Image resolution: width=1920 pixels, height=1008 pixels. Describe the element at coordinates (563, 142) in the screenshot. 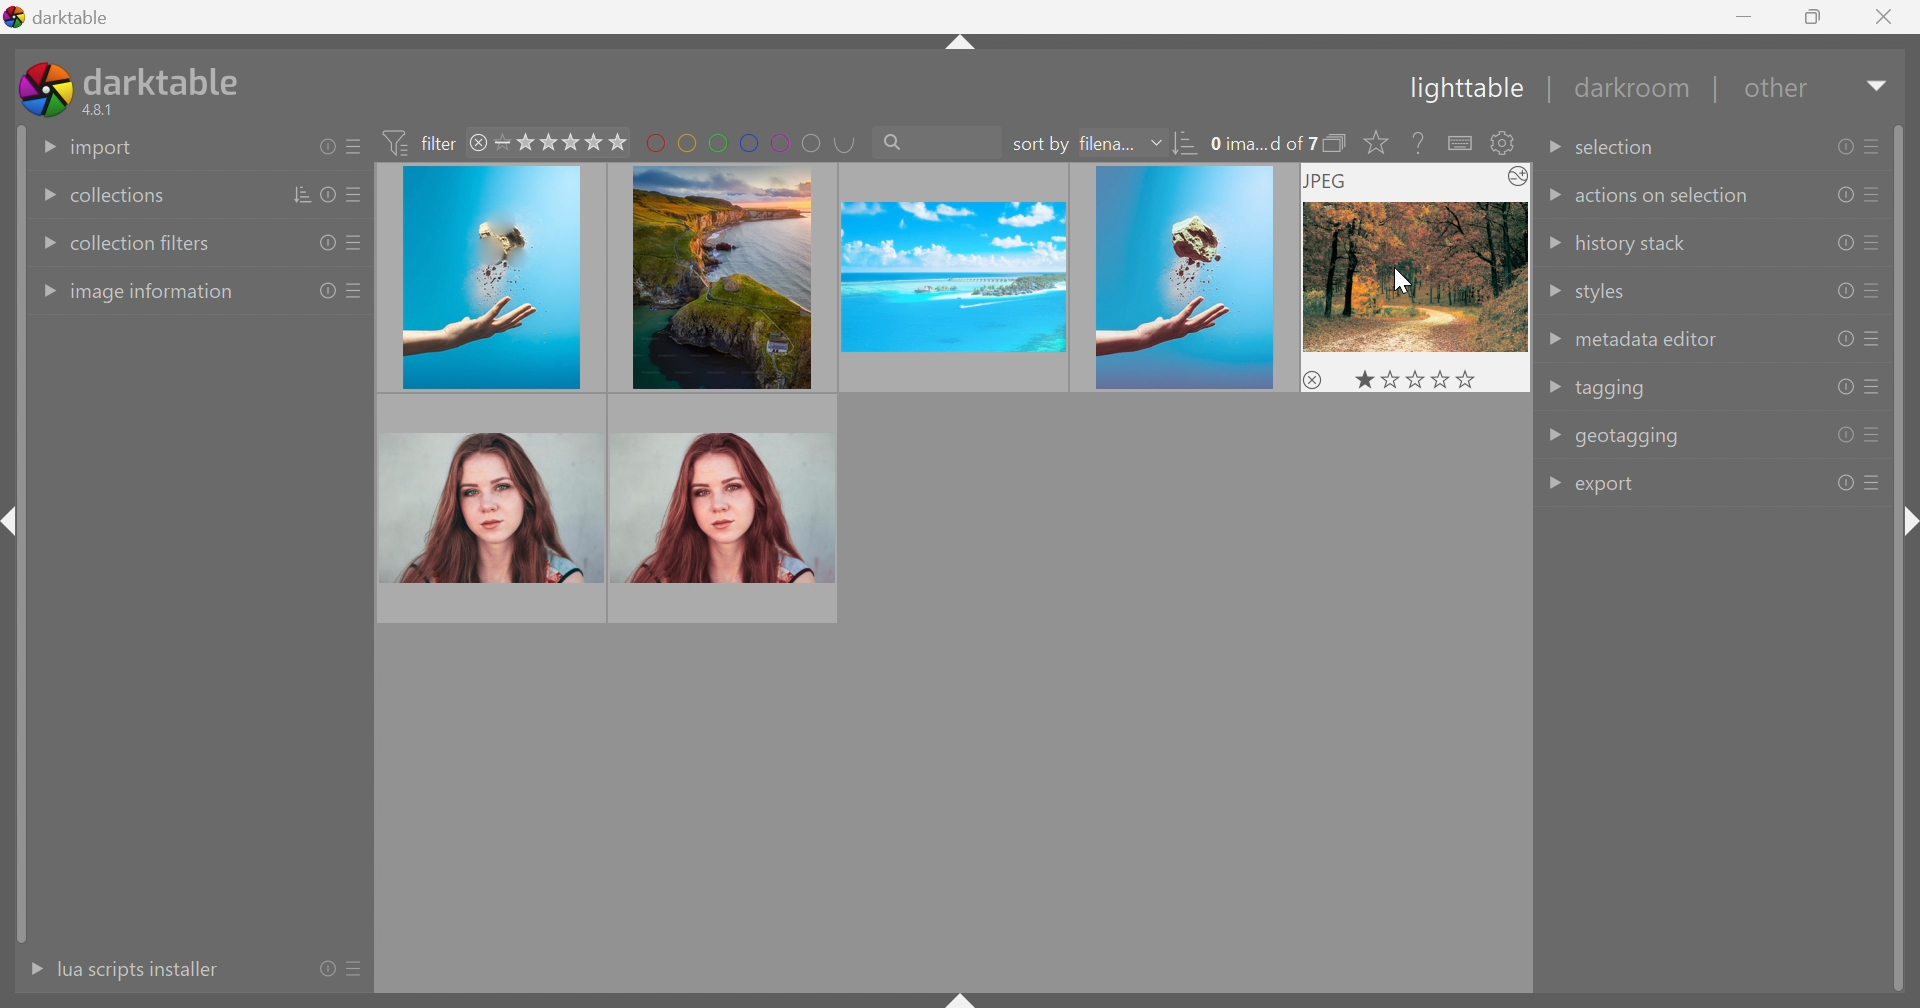

I see `range rating` at that location.